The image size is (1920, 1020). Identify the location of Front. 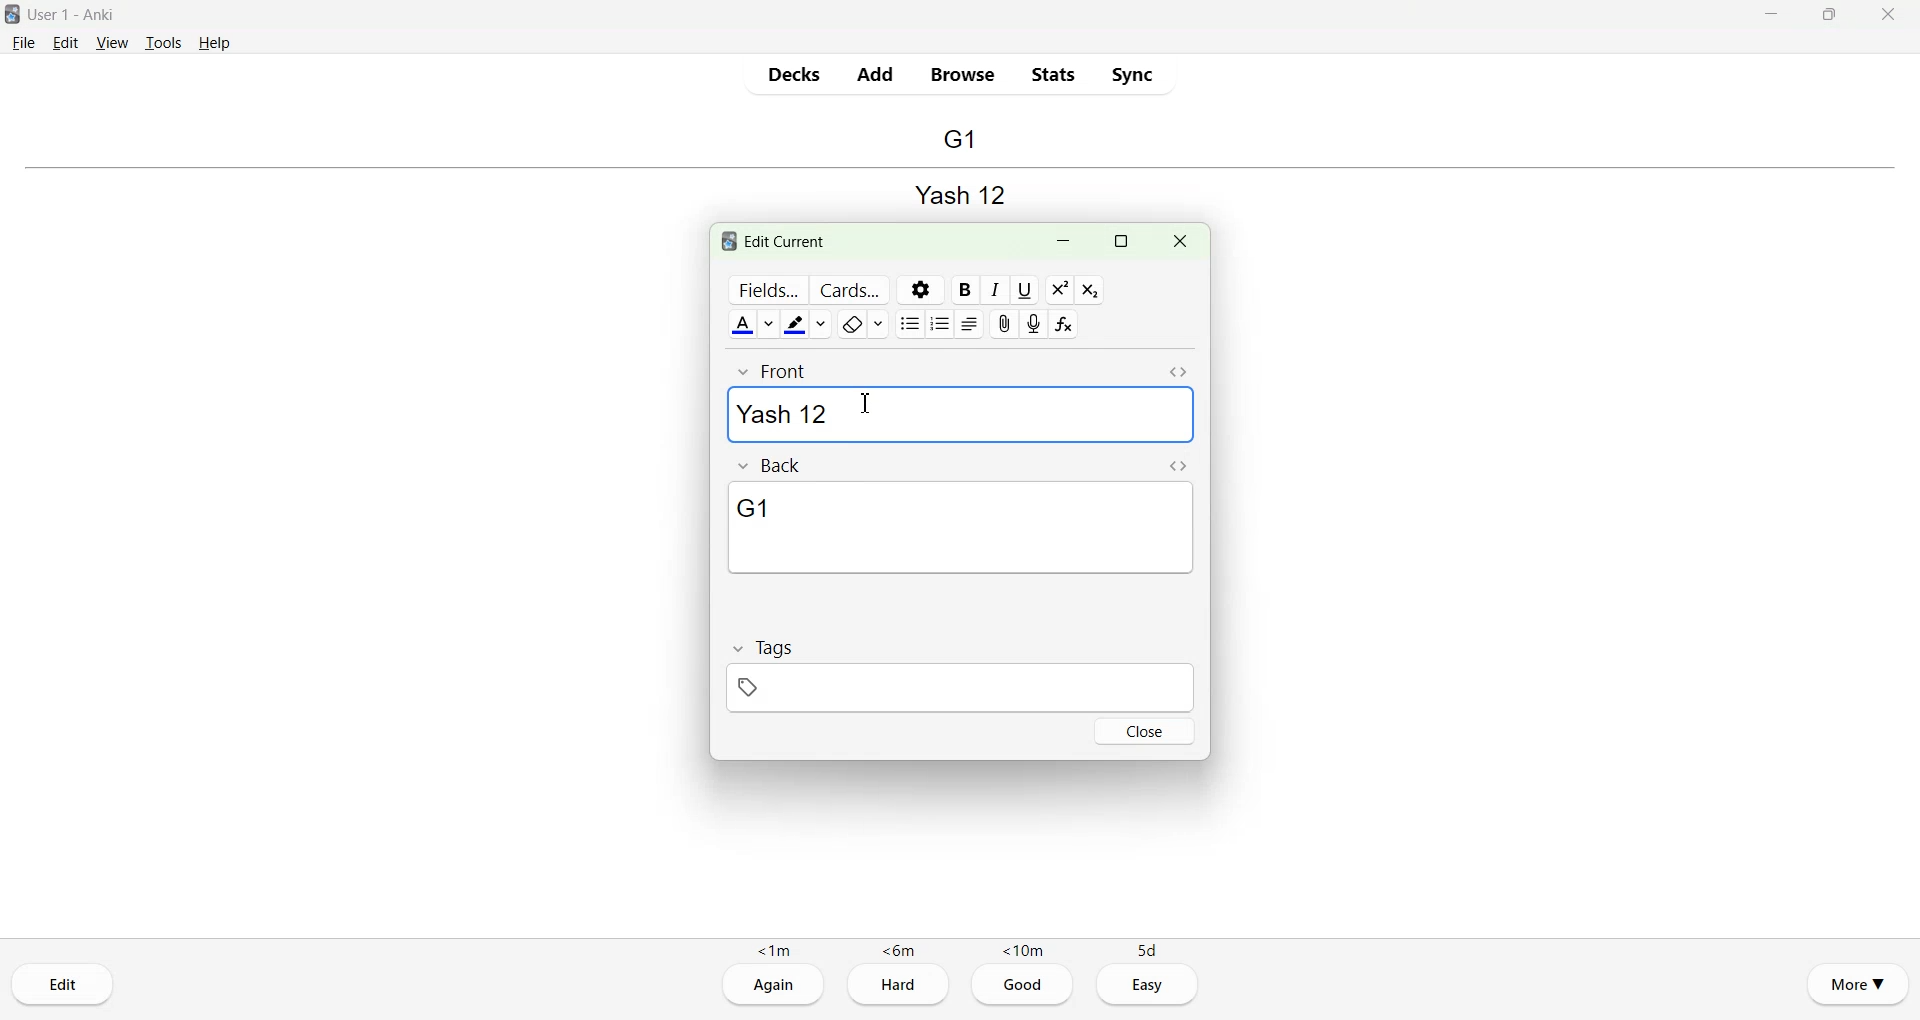
(775, 371).